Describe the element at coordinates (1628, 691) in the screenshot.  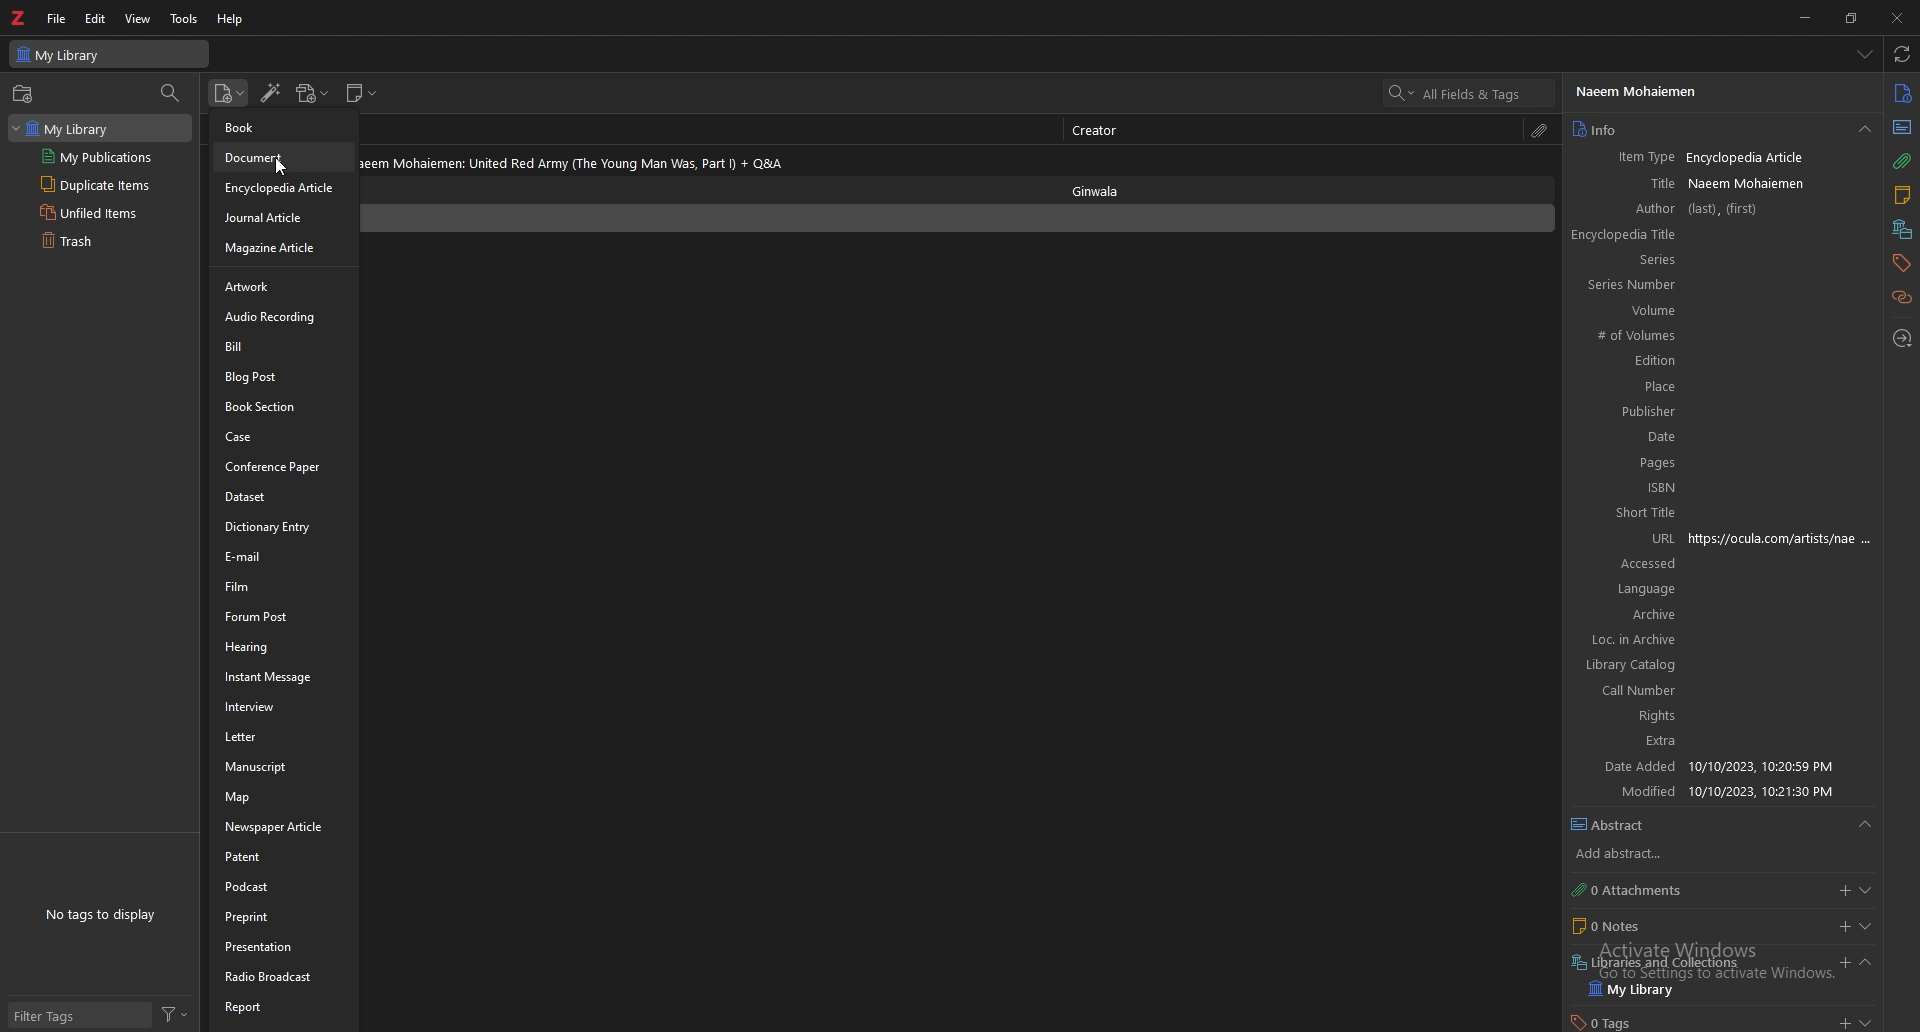
I see `call number` at that location.